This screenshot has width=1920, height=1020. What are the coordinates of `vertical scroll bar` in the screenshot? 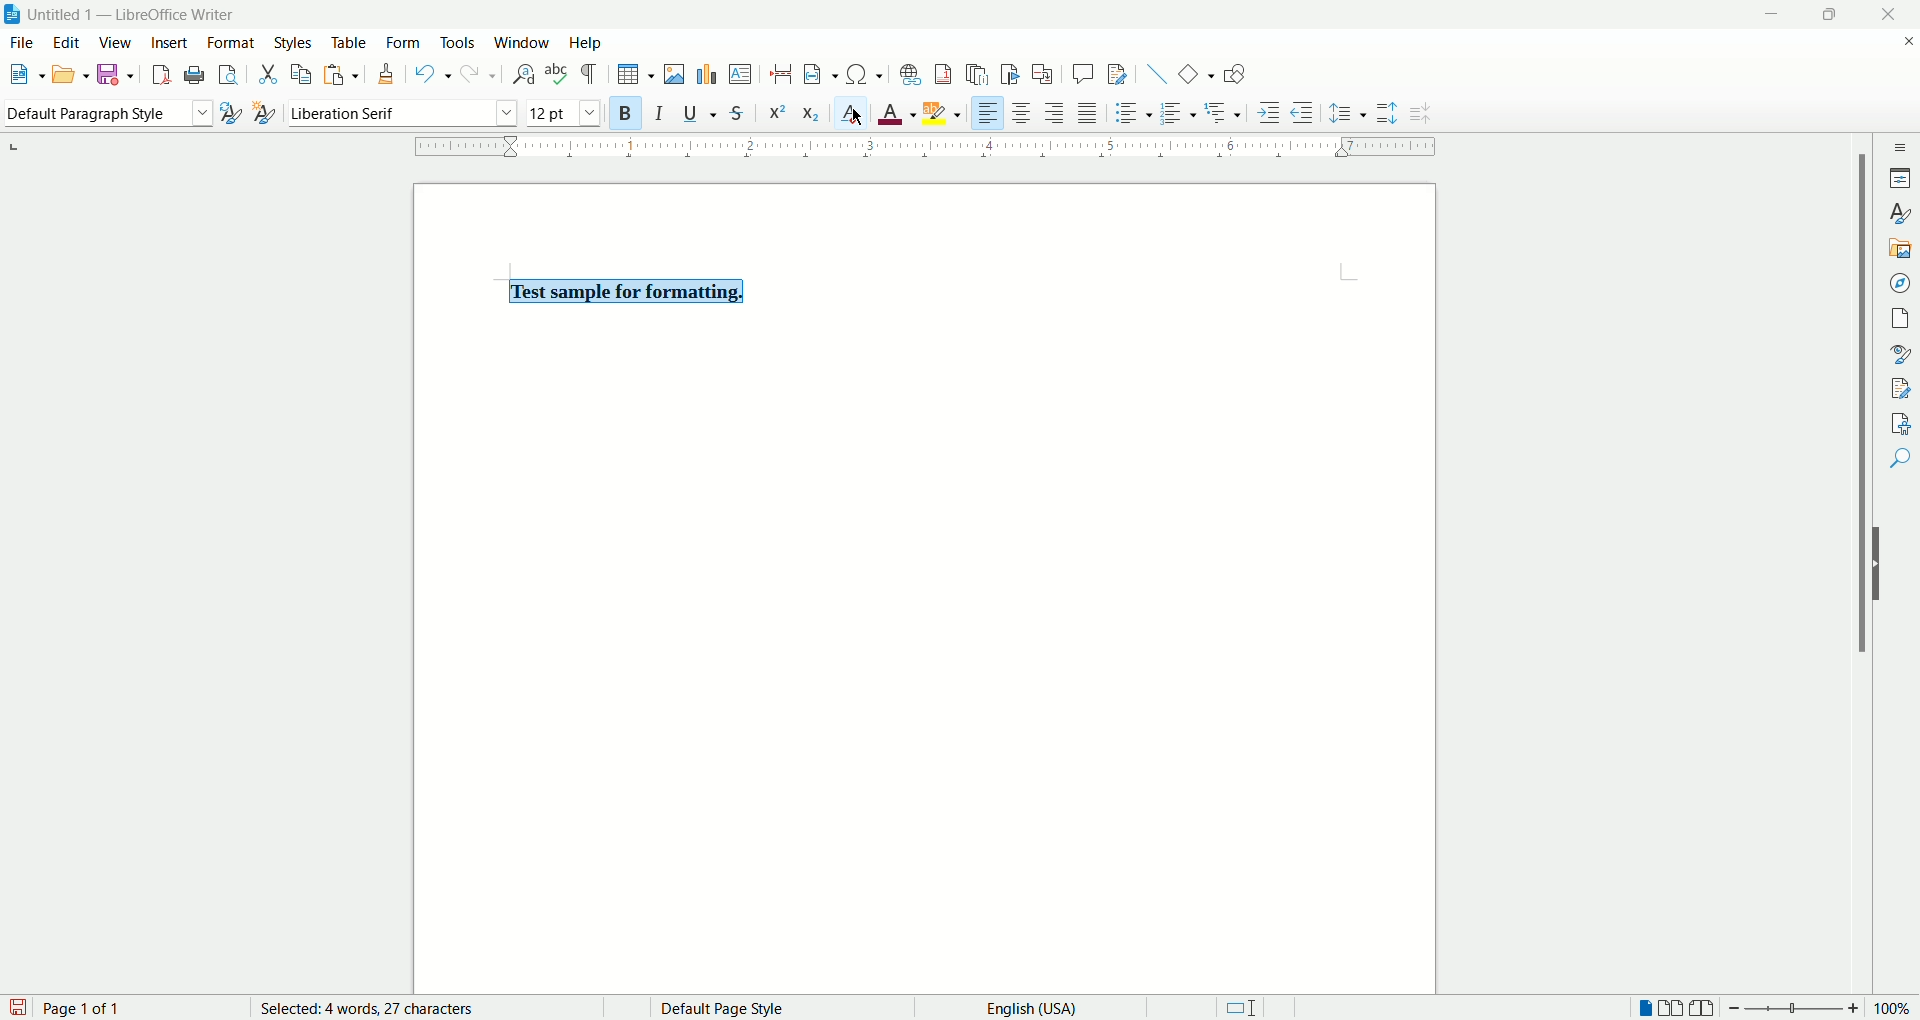 It's located at (1865, 562).